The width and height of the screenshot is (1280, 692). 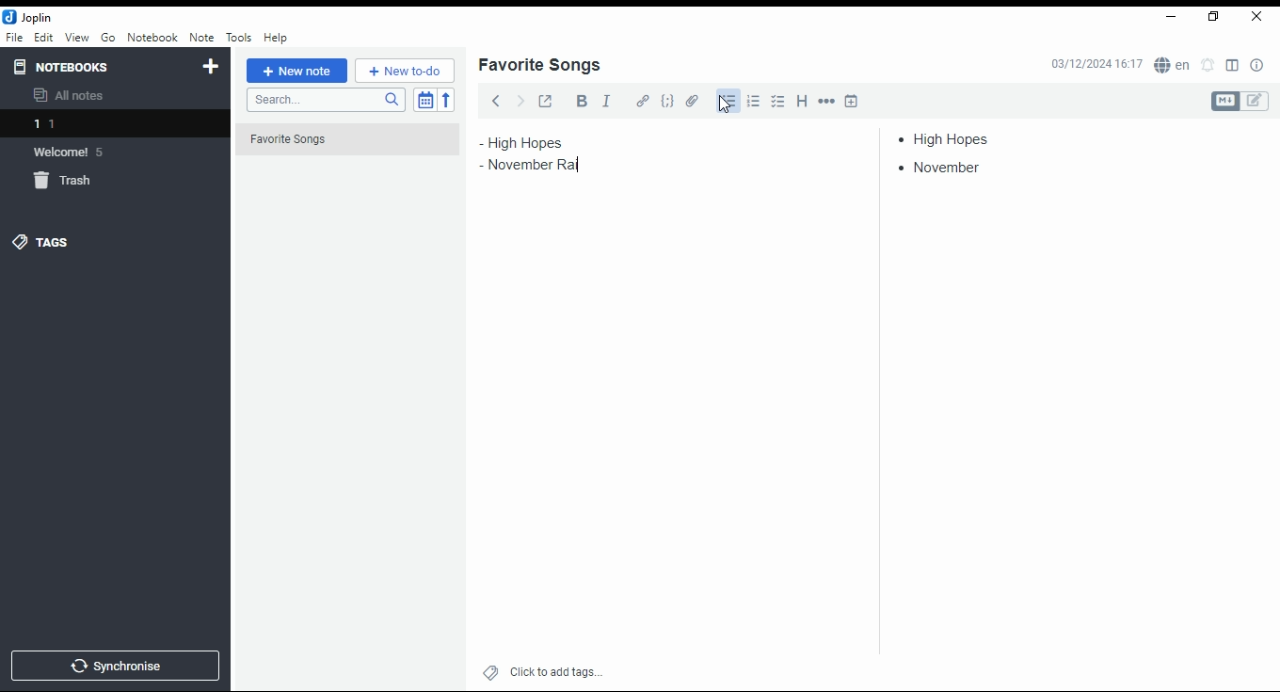 What do you see at coordinates (538, 164) in the screenshot?
I see `november rain` at bounding box center [538, 164].